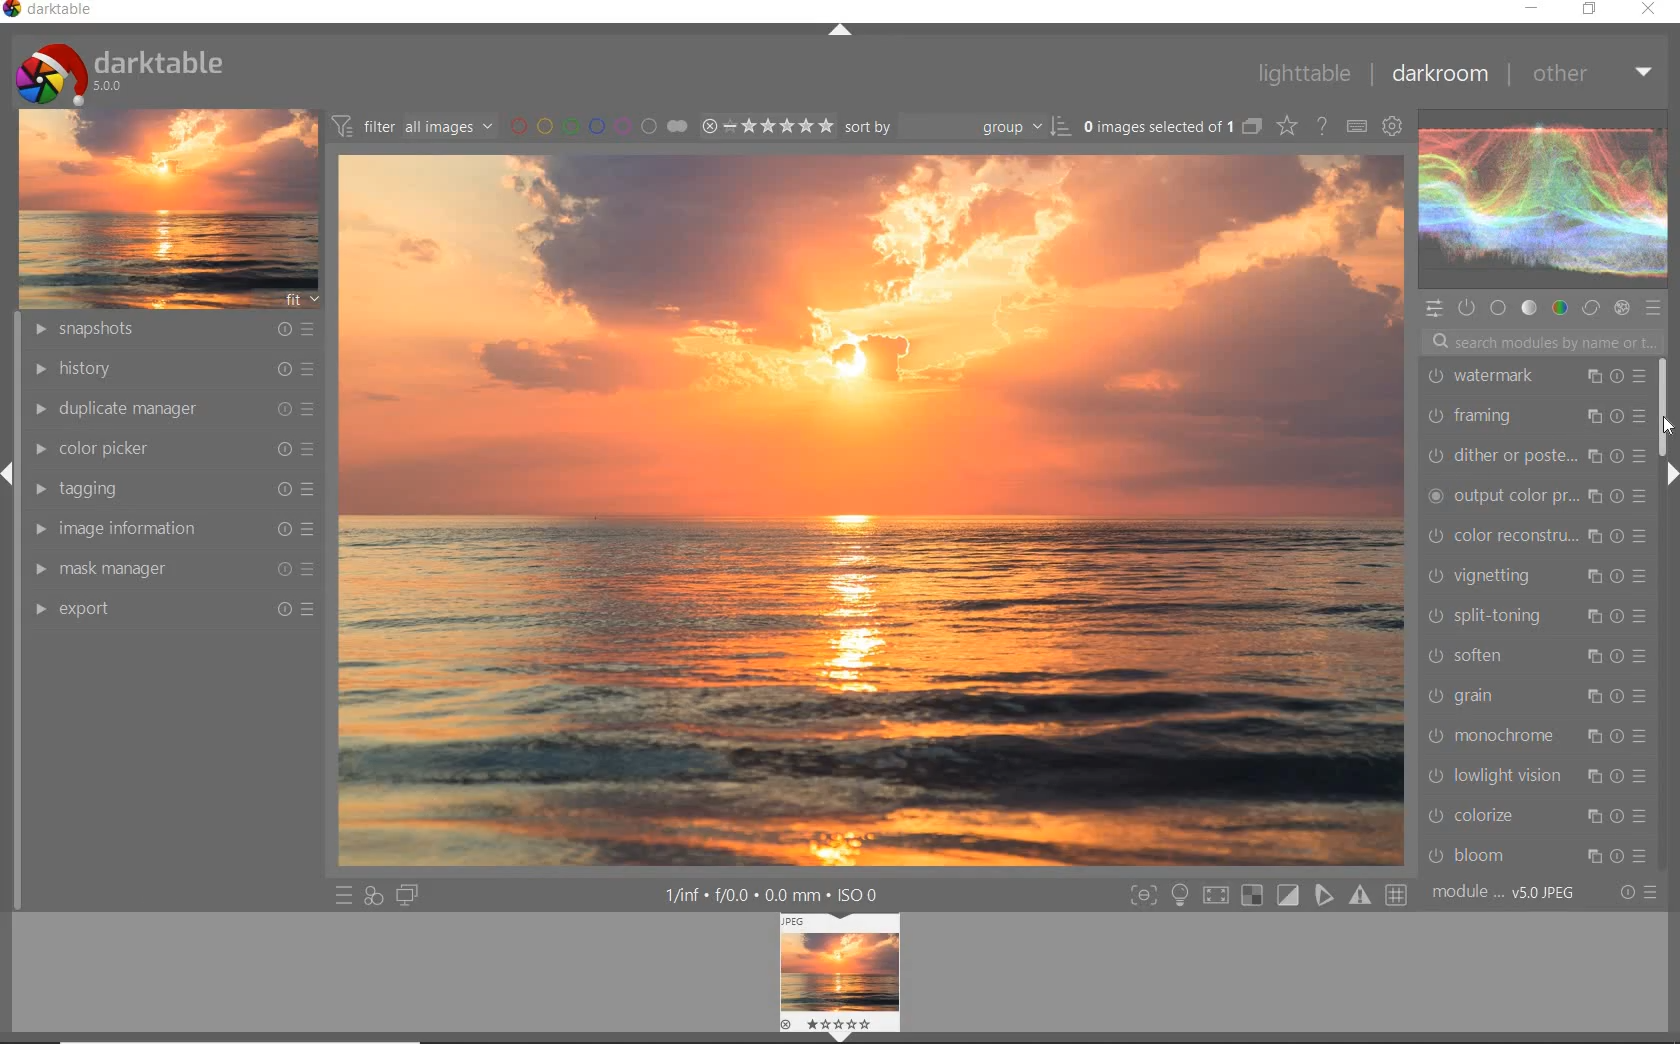  Describe the element at coordinates (175, 528) in the screenshot. I see `IMAGE INFORMATION` at that location.